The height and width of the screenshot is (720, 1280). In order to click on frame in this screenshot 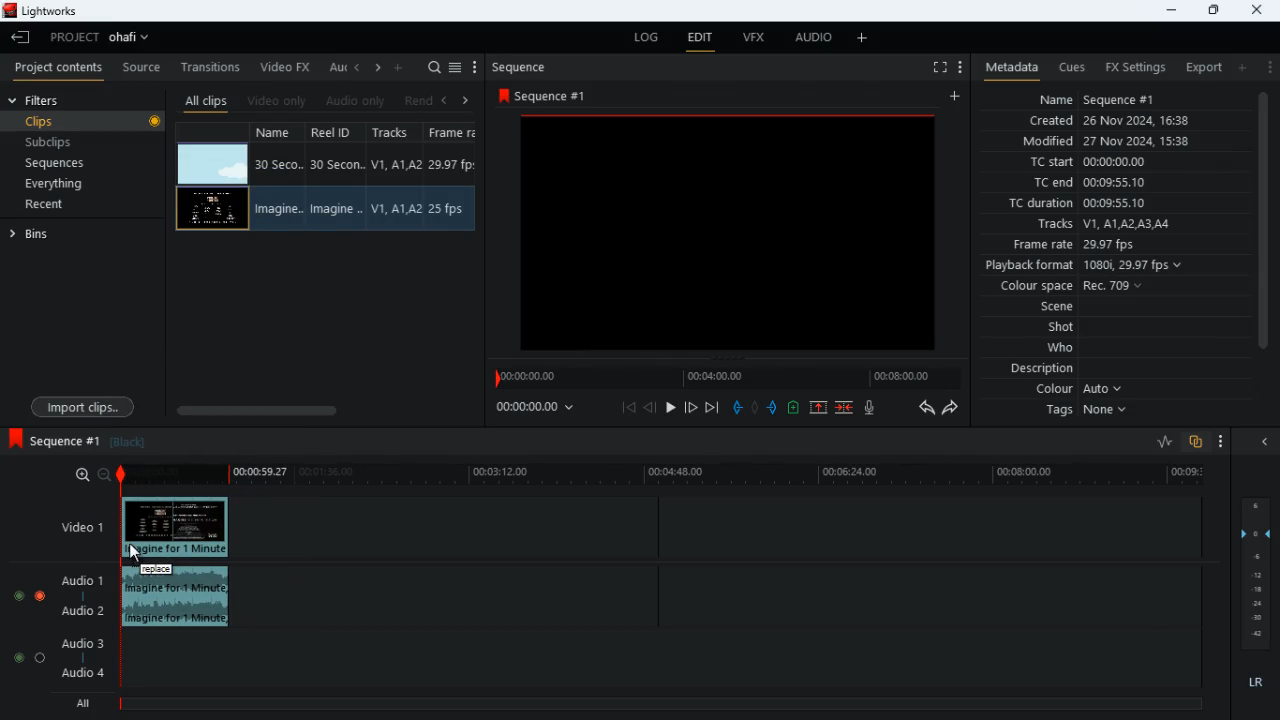, I will do `click(454, 179)`.